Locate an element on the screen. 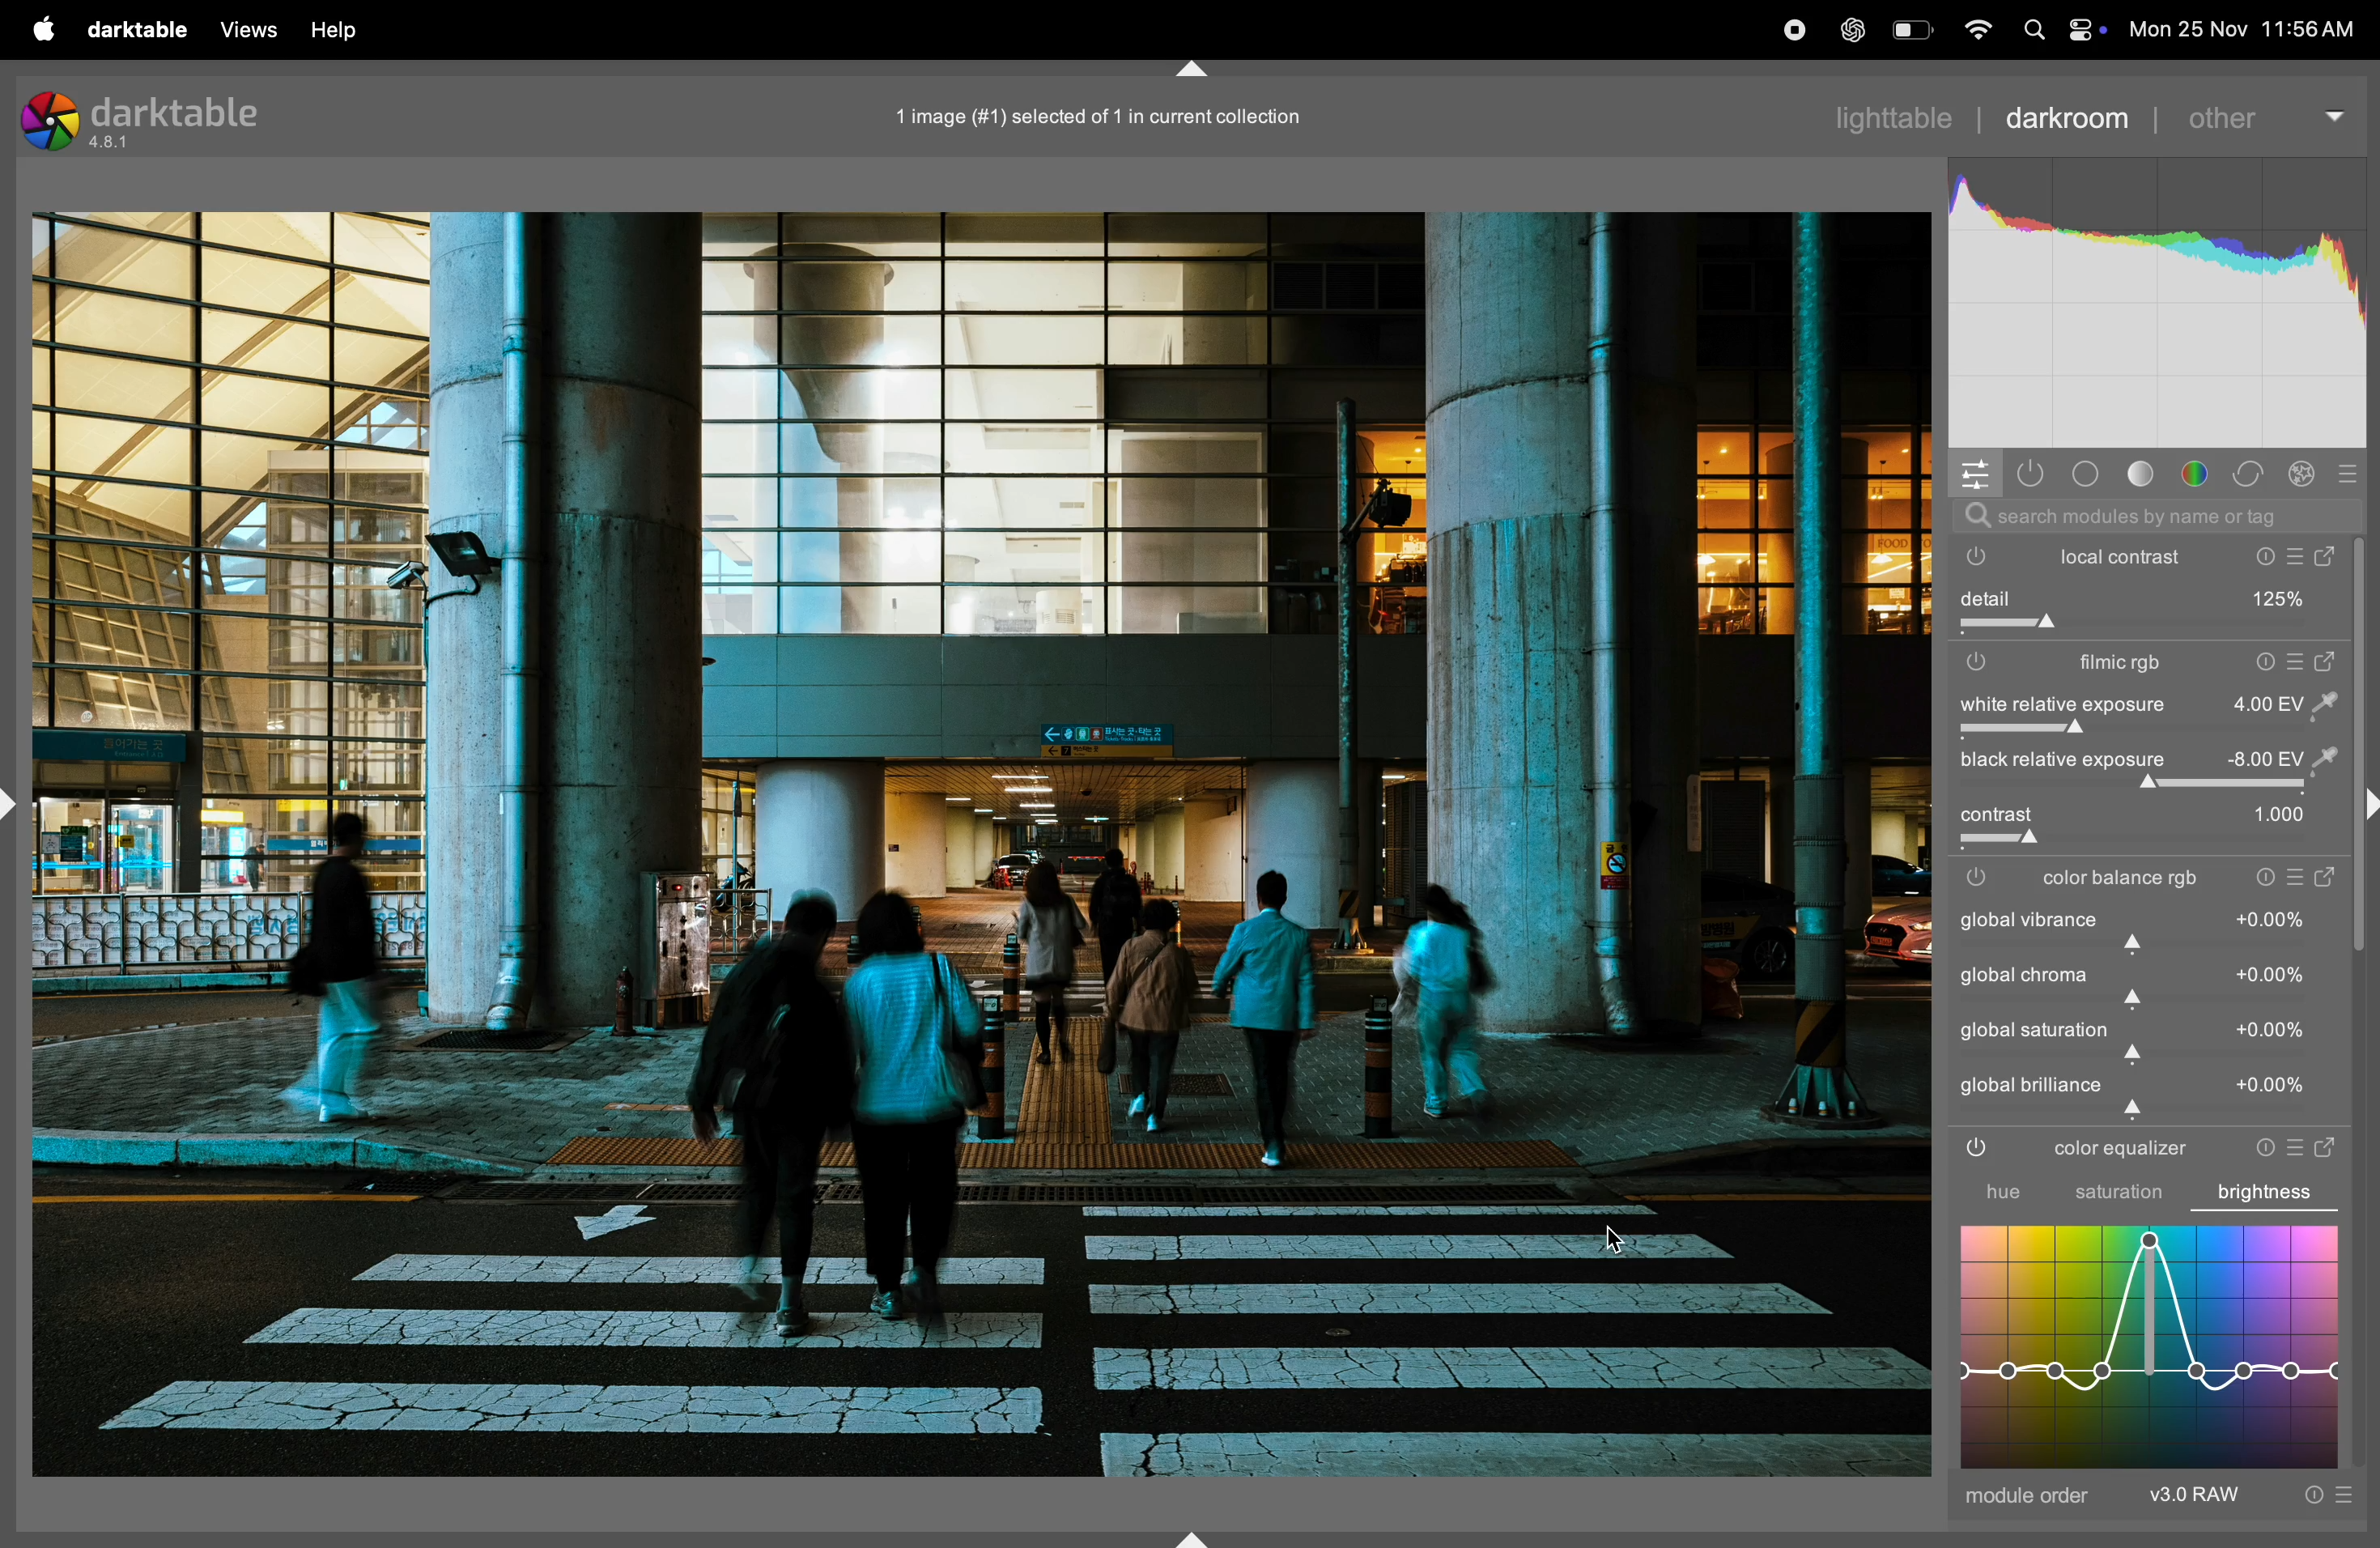  darktable menu is located at coordinates (140, 27).